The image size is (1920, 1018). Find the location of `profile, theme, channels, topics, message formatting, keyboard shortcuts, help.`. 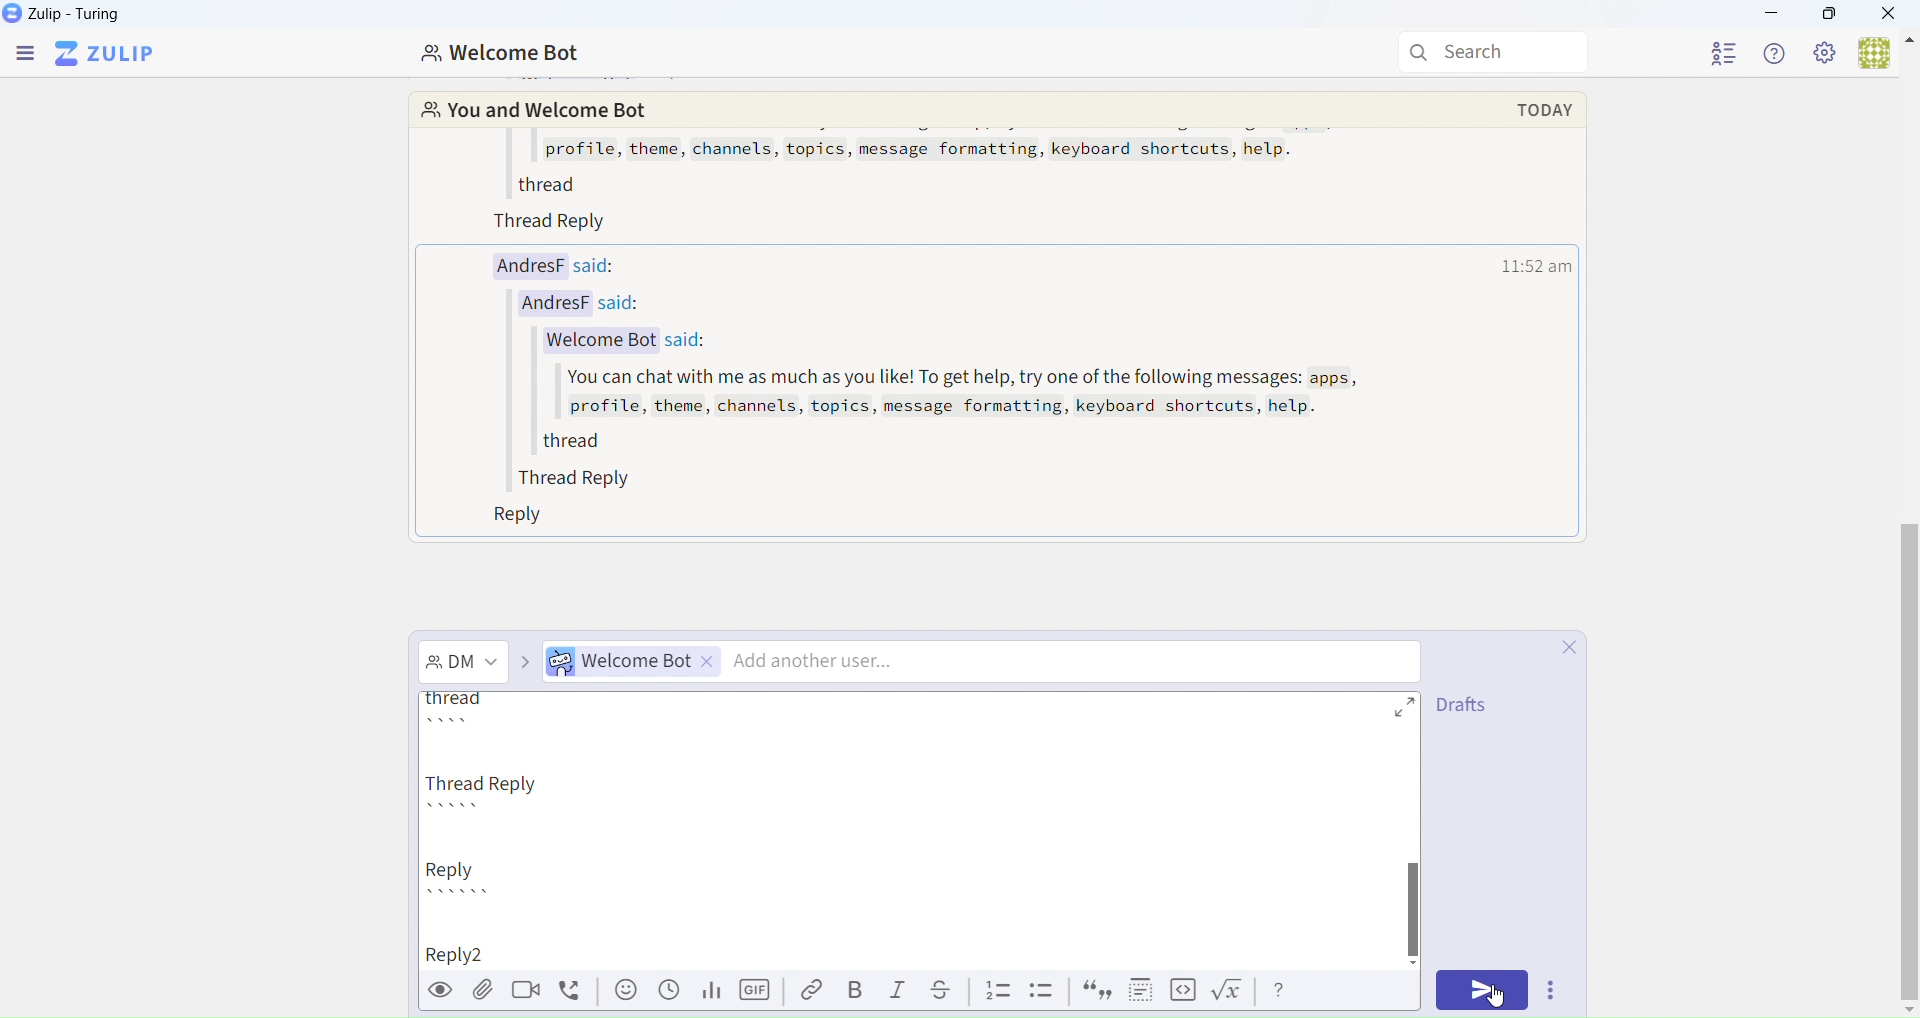

profile, theme, channels, topics, message formatting, keyboard shortcuts, help. is located at coordinates (933, 150).